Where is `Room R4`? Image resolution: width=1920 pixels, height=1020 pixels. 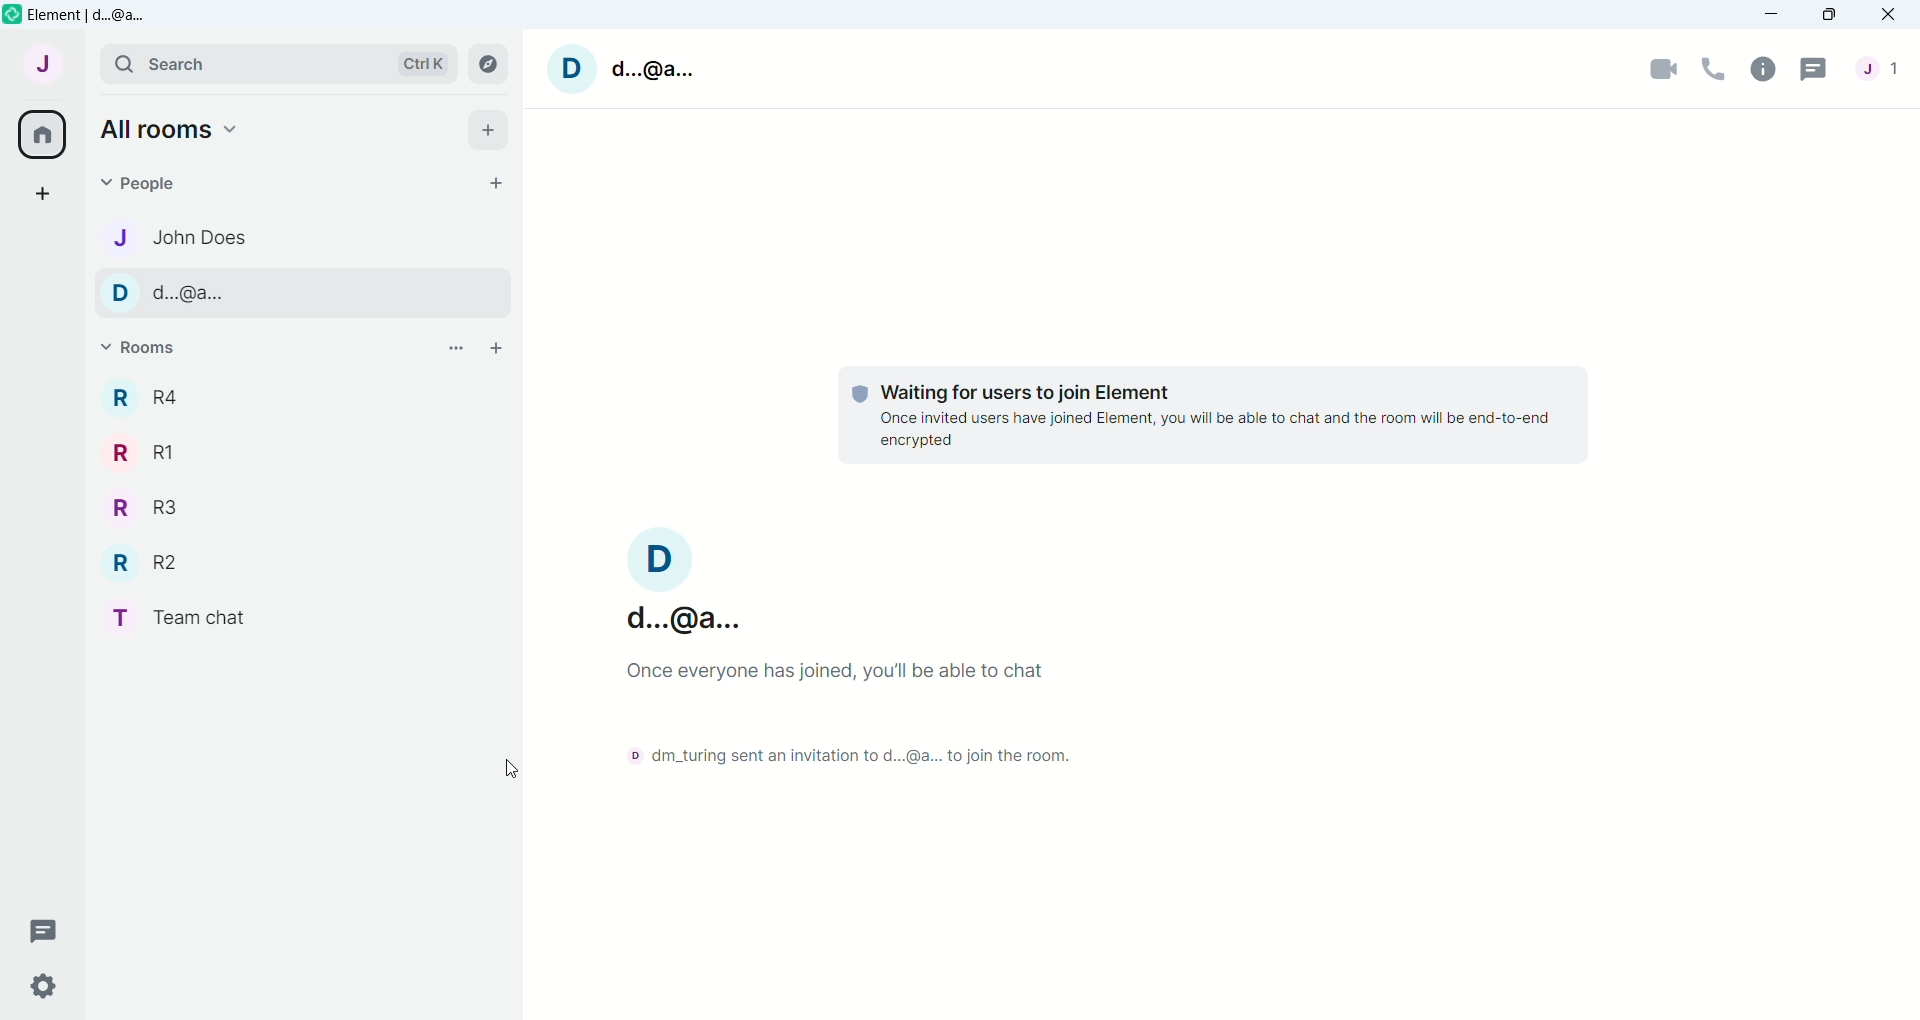 Room R4 is located at coordinates (155, 397).